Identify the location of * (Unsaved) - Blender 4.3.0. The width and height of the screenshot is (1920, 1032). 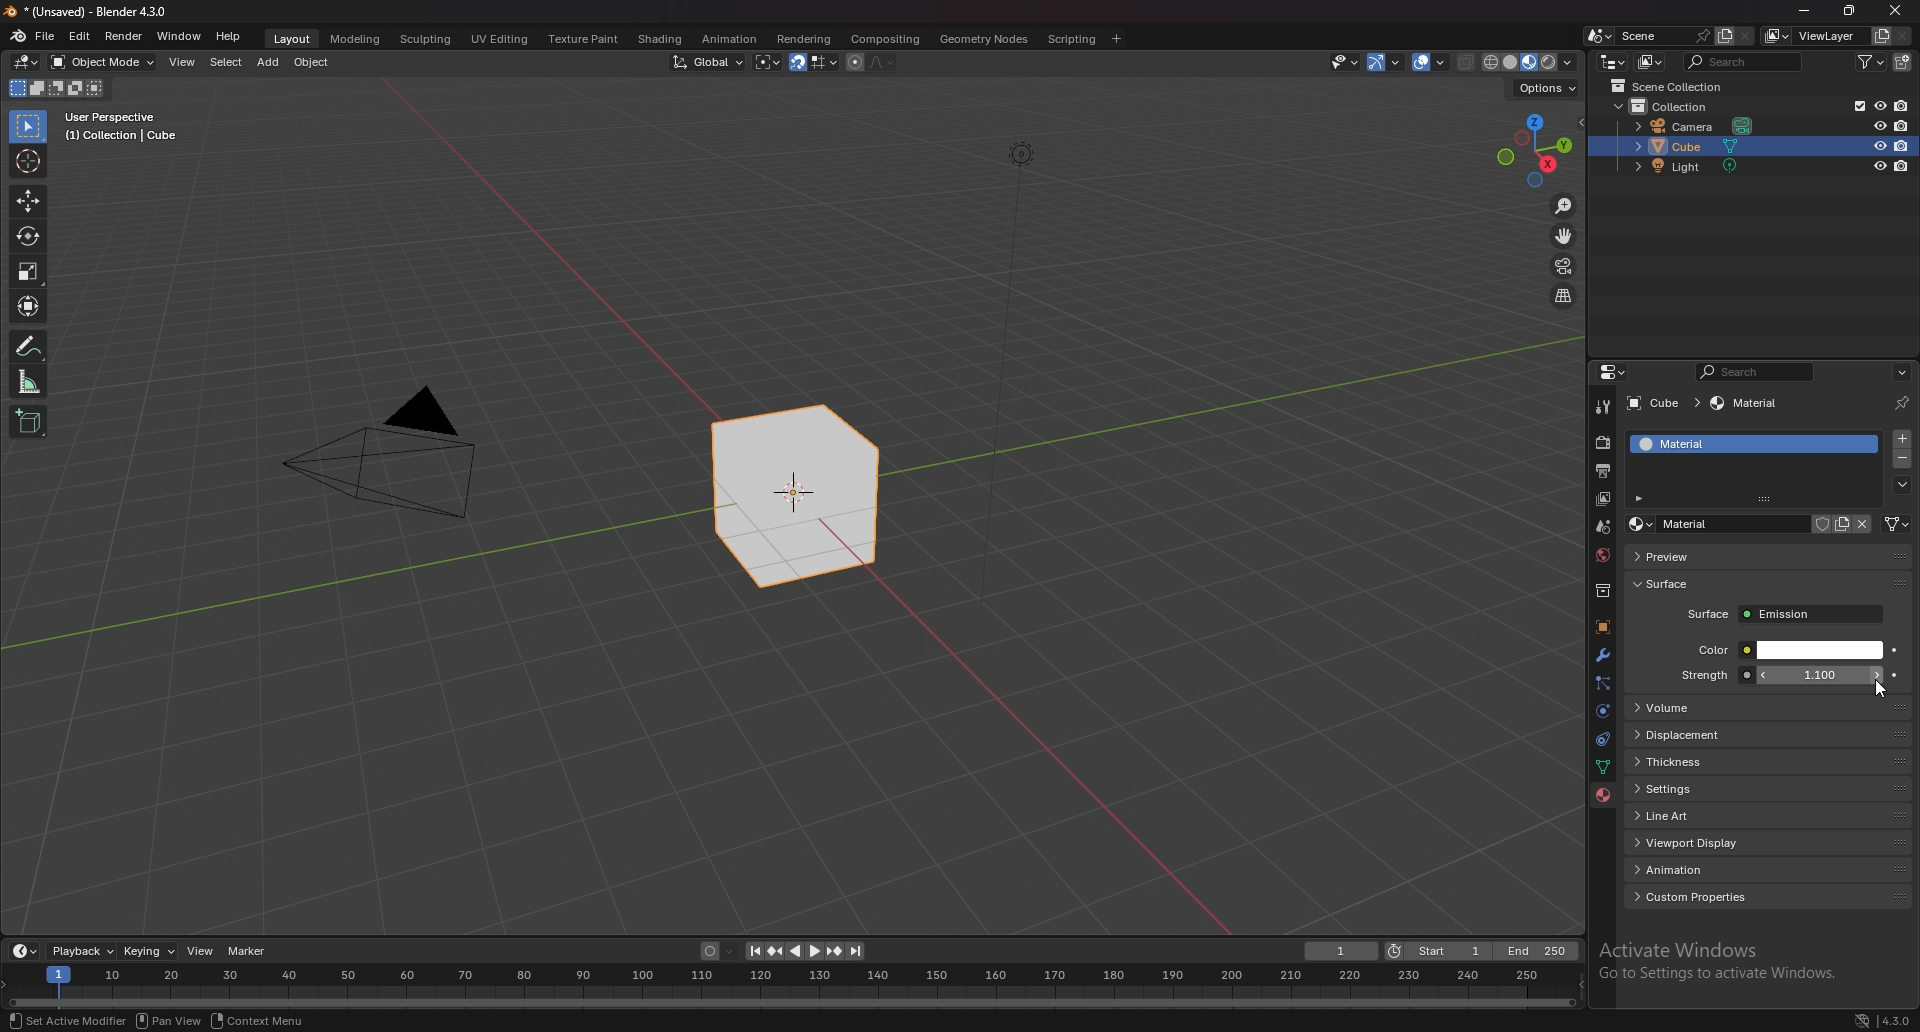
(101, 12).